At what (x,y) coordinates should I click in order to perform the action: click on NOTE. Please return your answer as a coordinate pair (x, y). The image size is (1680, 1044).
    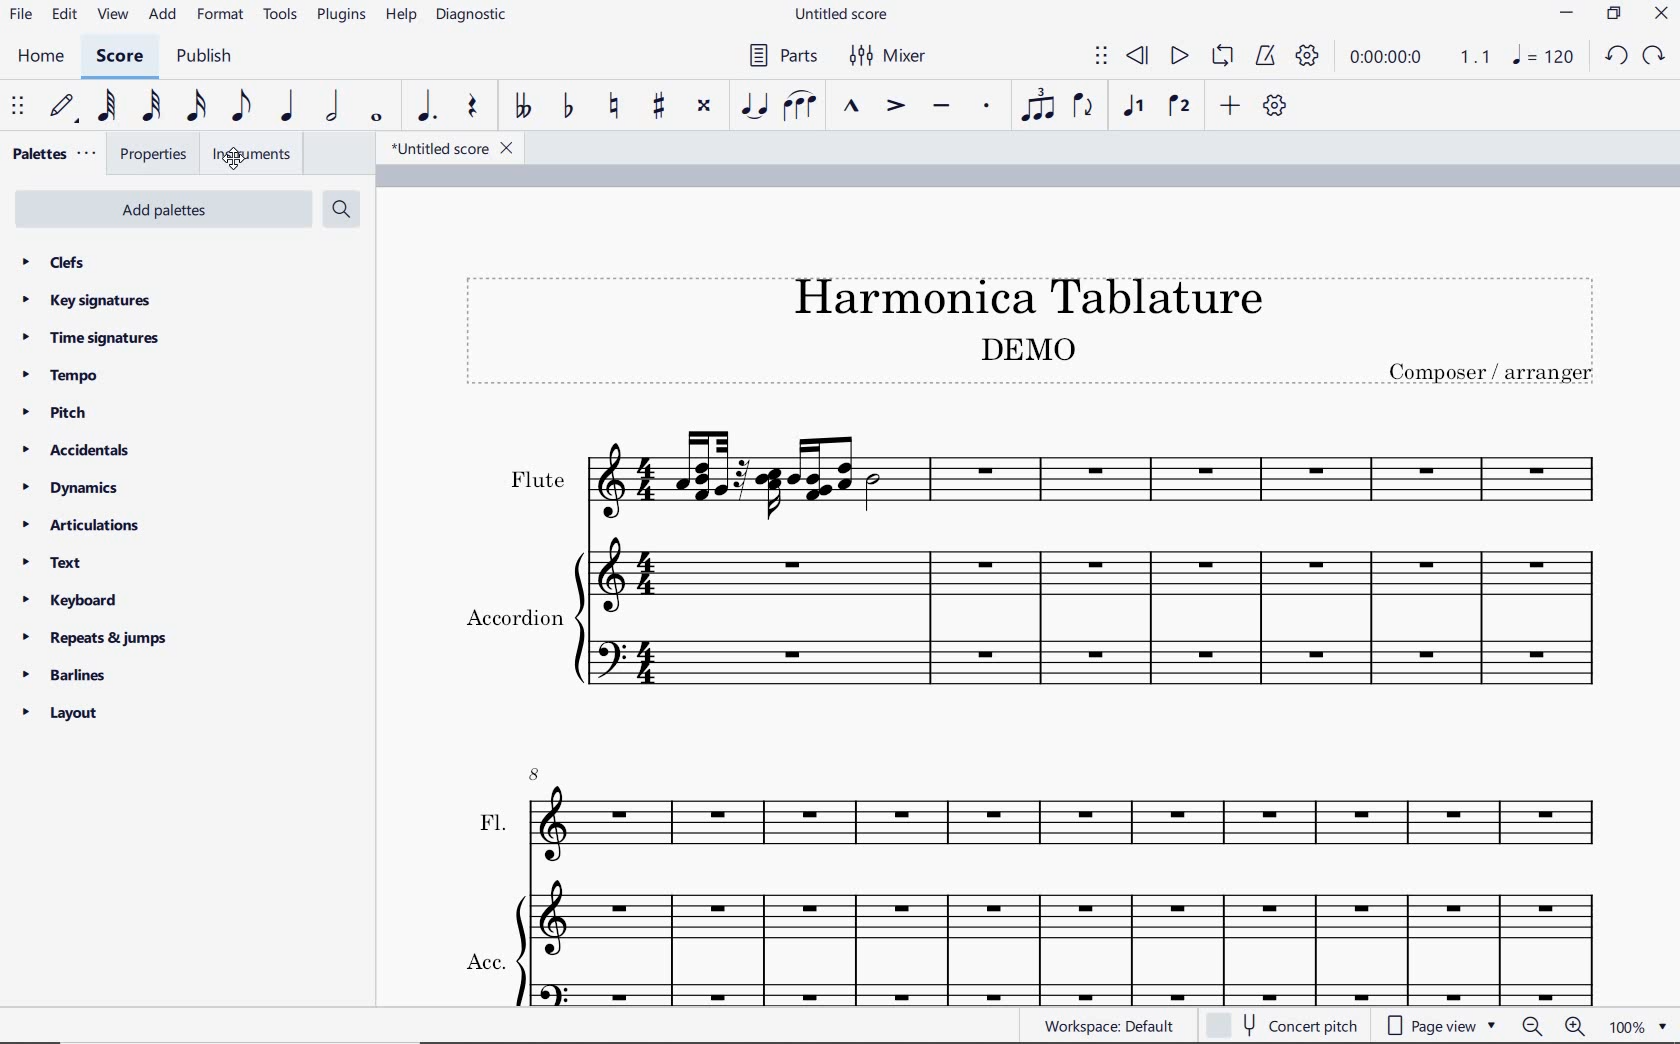
    Looking at the image, I should click on (1544, 59).